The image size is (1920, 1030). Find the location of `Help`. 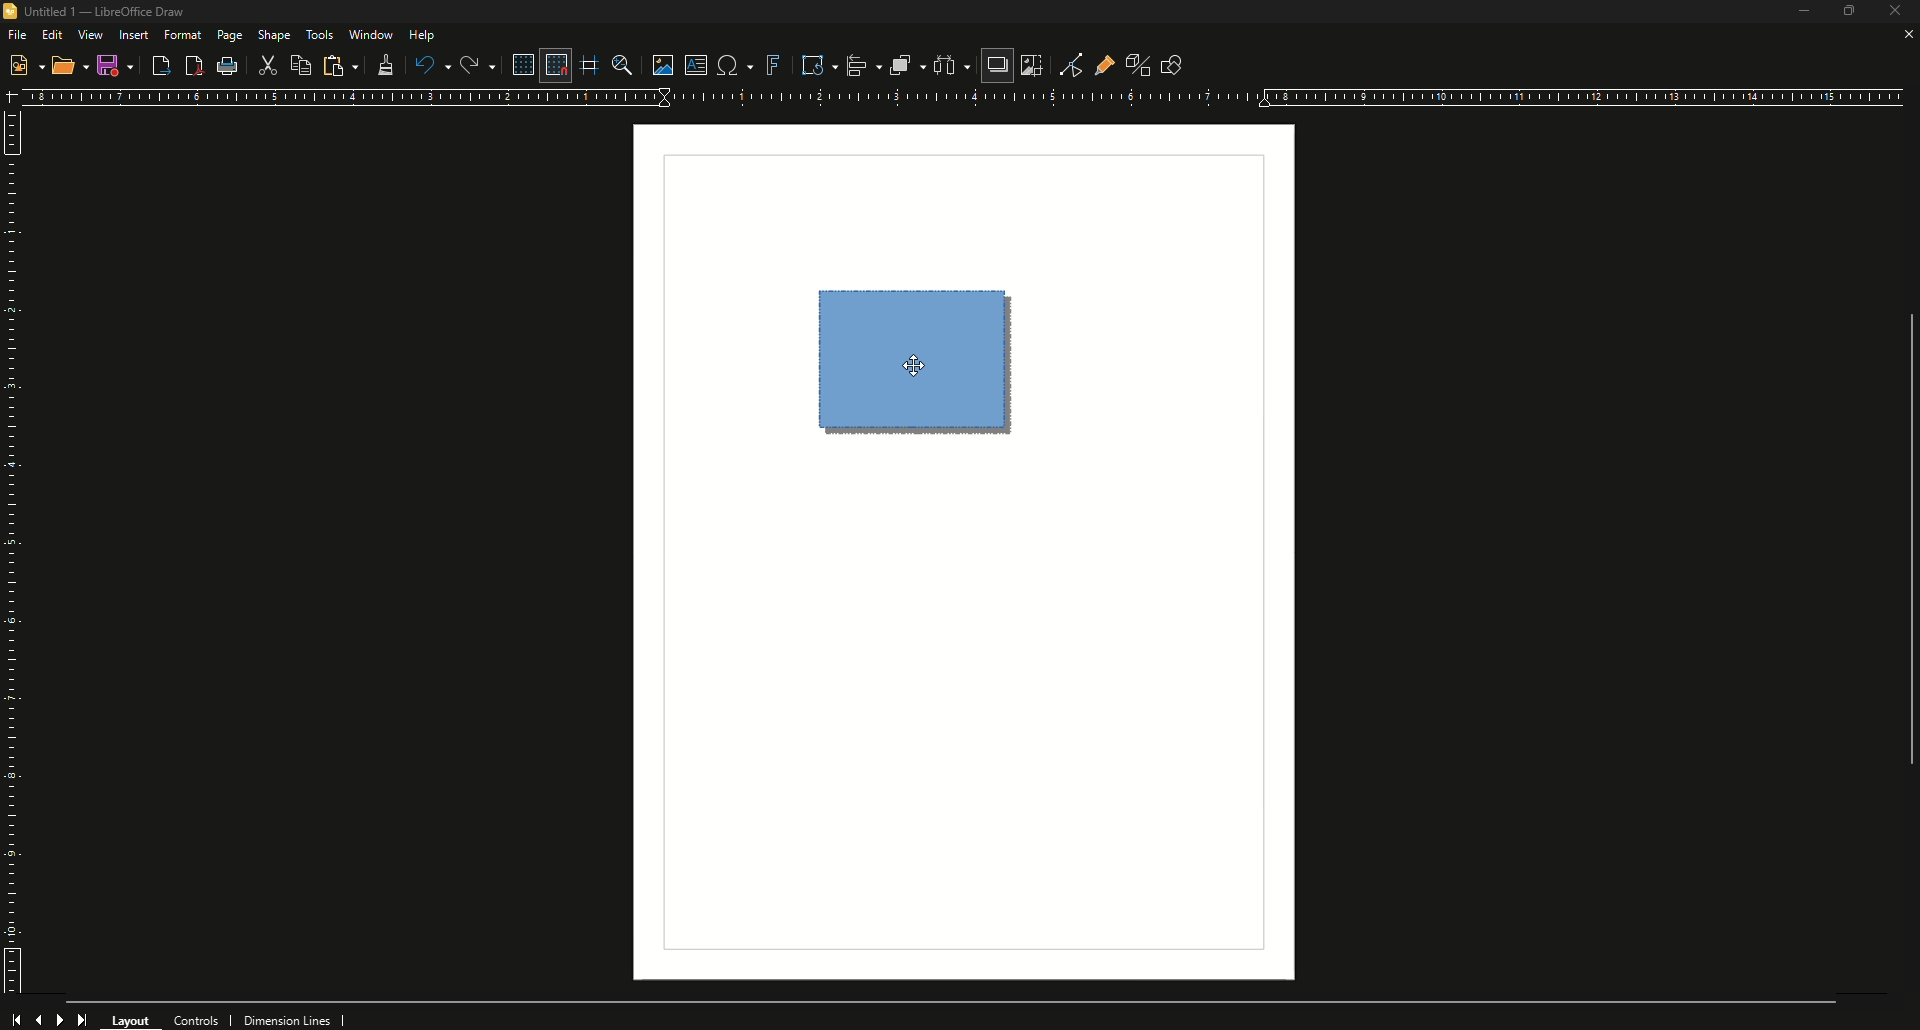

Help is located at coordinates (424, 35).